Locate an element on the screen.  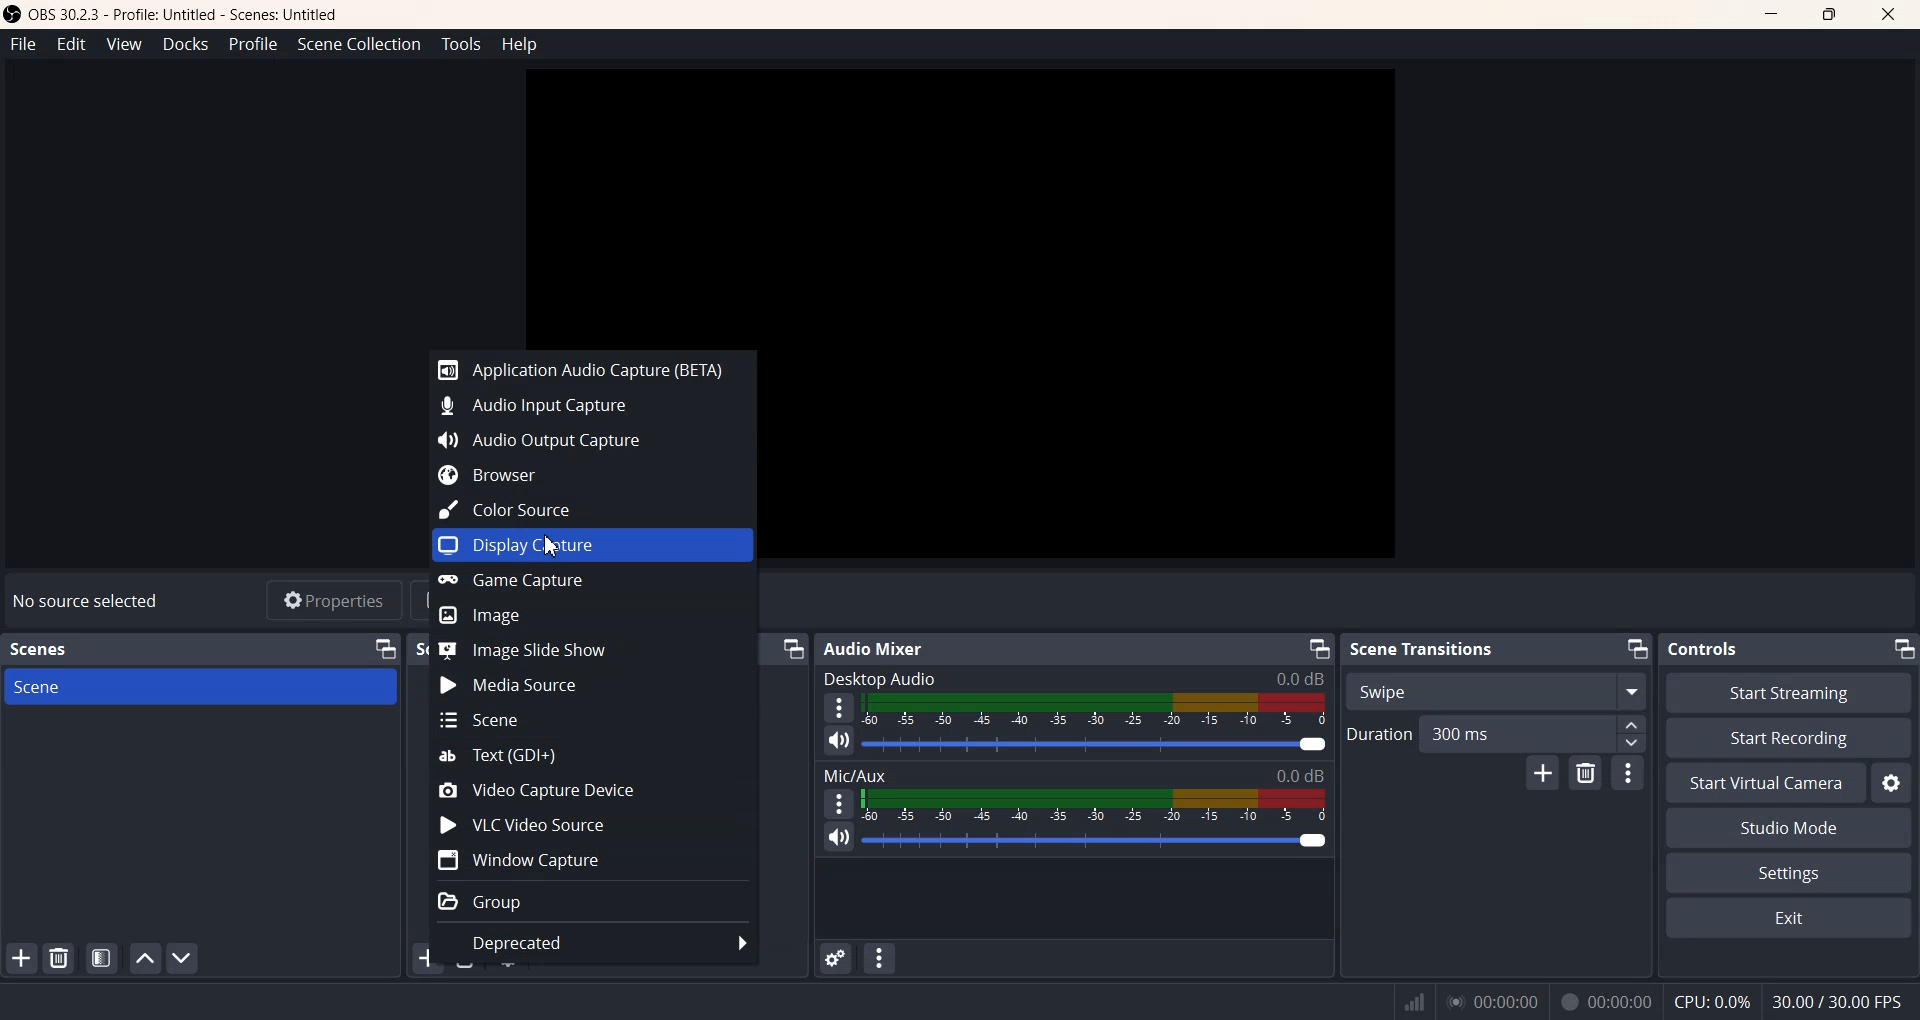
More is located at coordinates (836, 803).